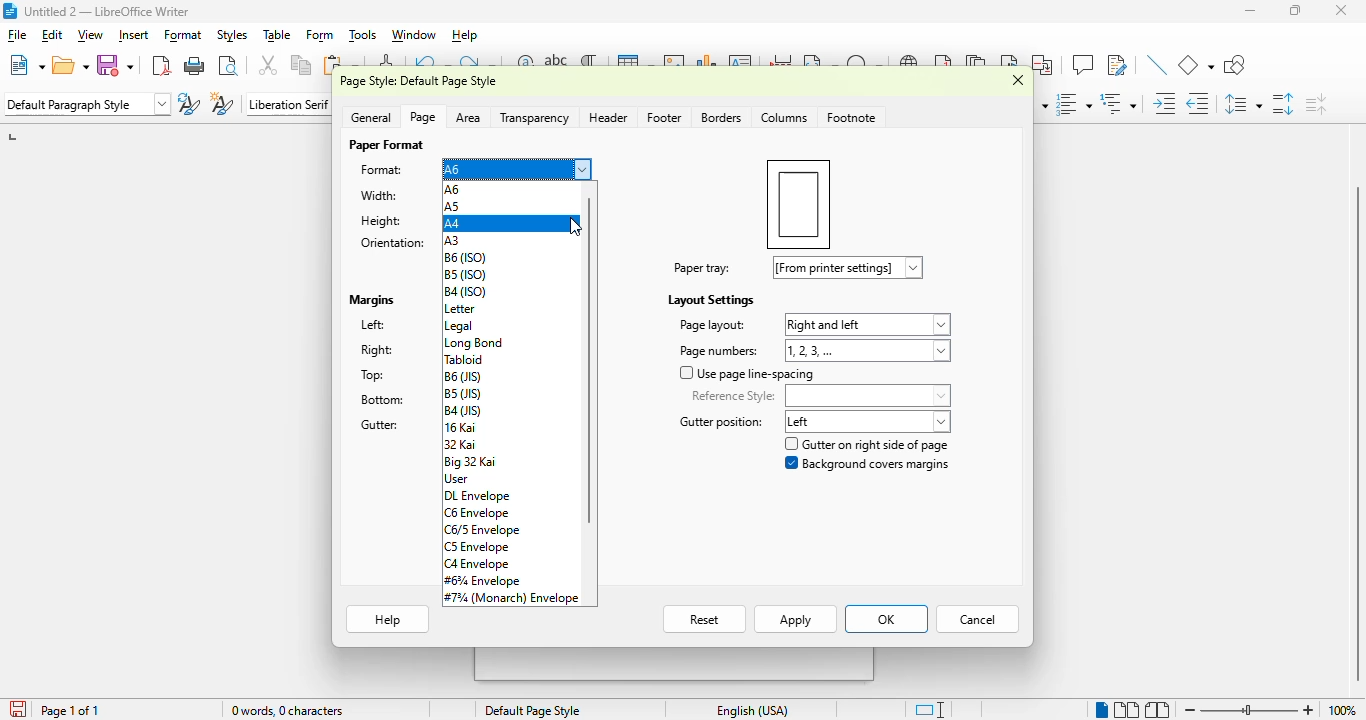  What do you see at coordinates (478, 548) in the screenshot?
I see `C5 envelope` at bounding box center [478, 548].